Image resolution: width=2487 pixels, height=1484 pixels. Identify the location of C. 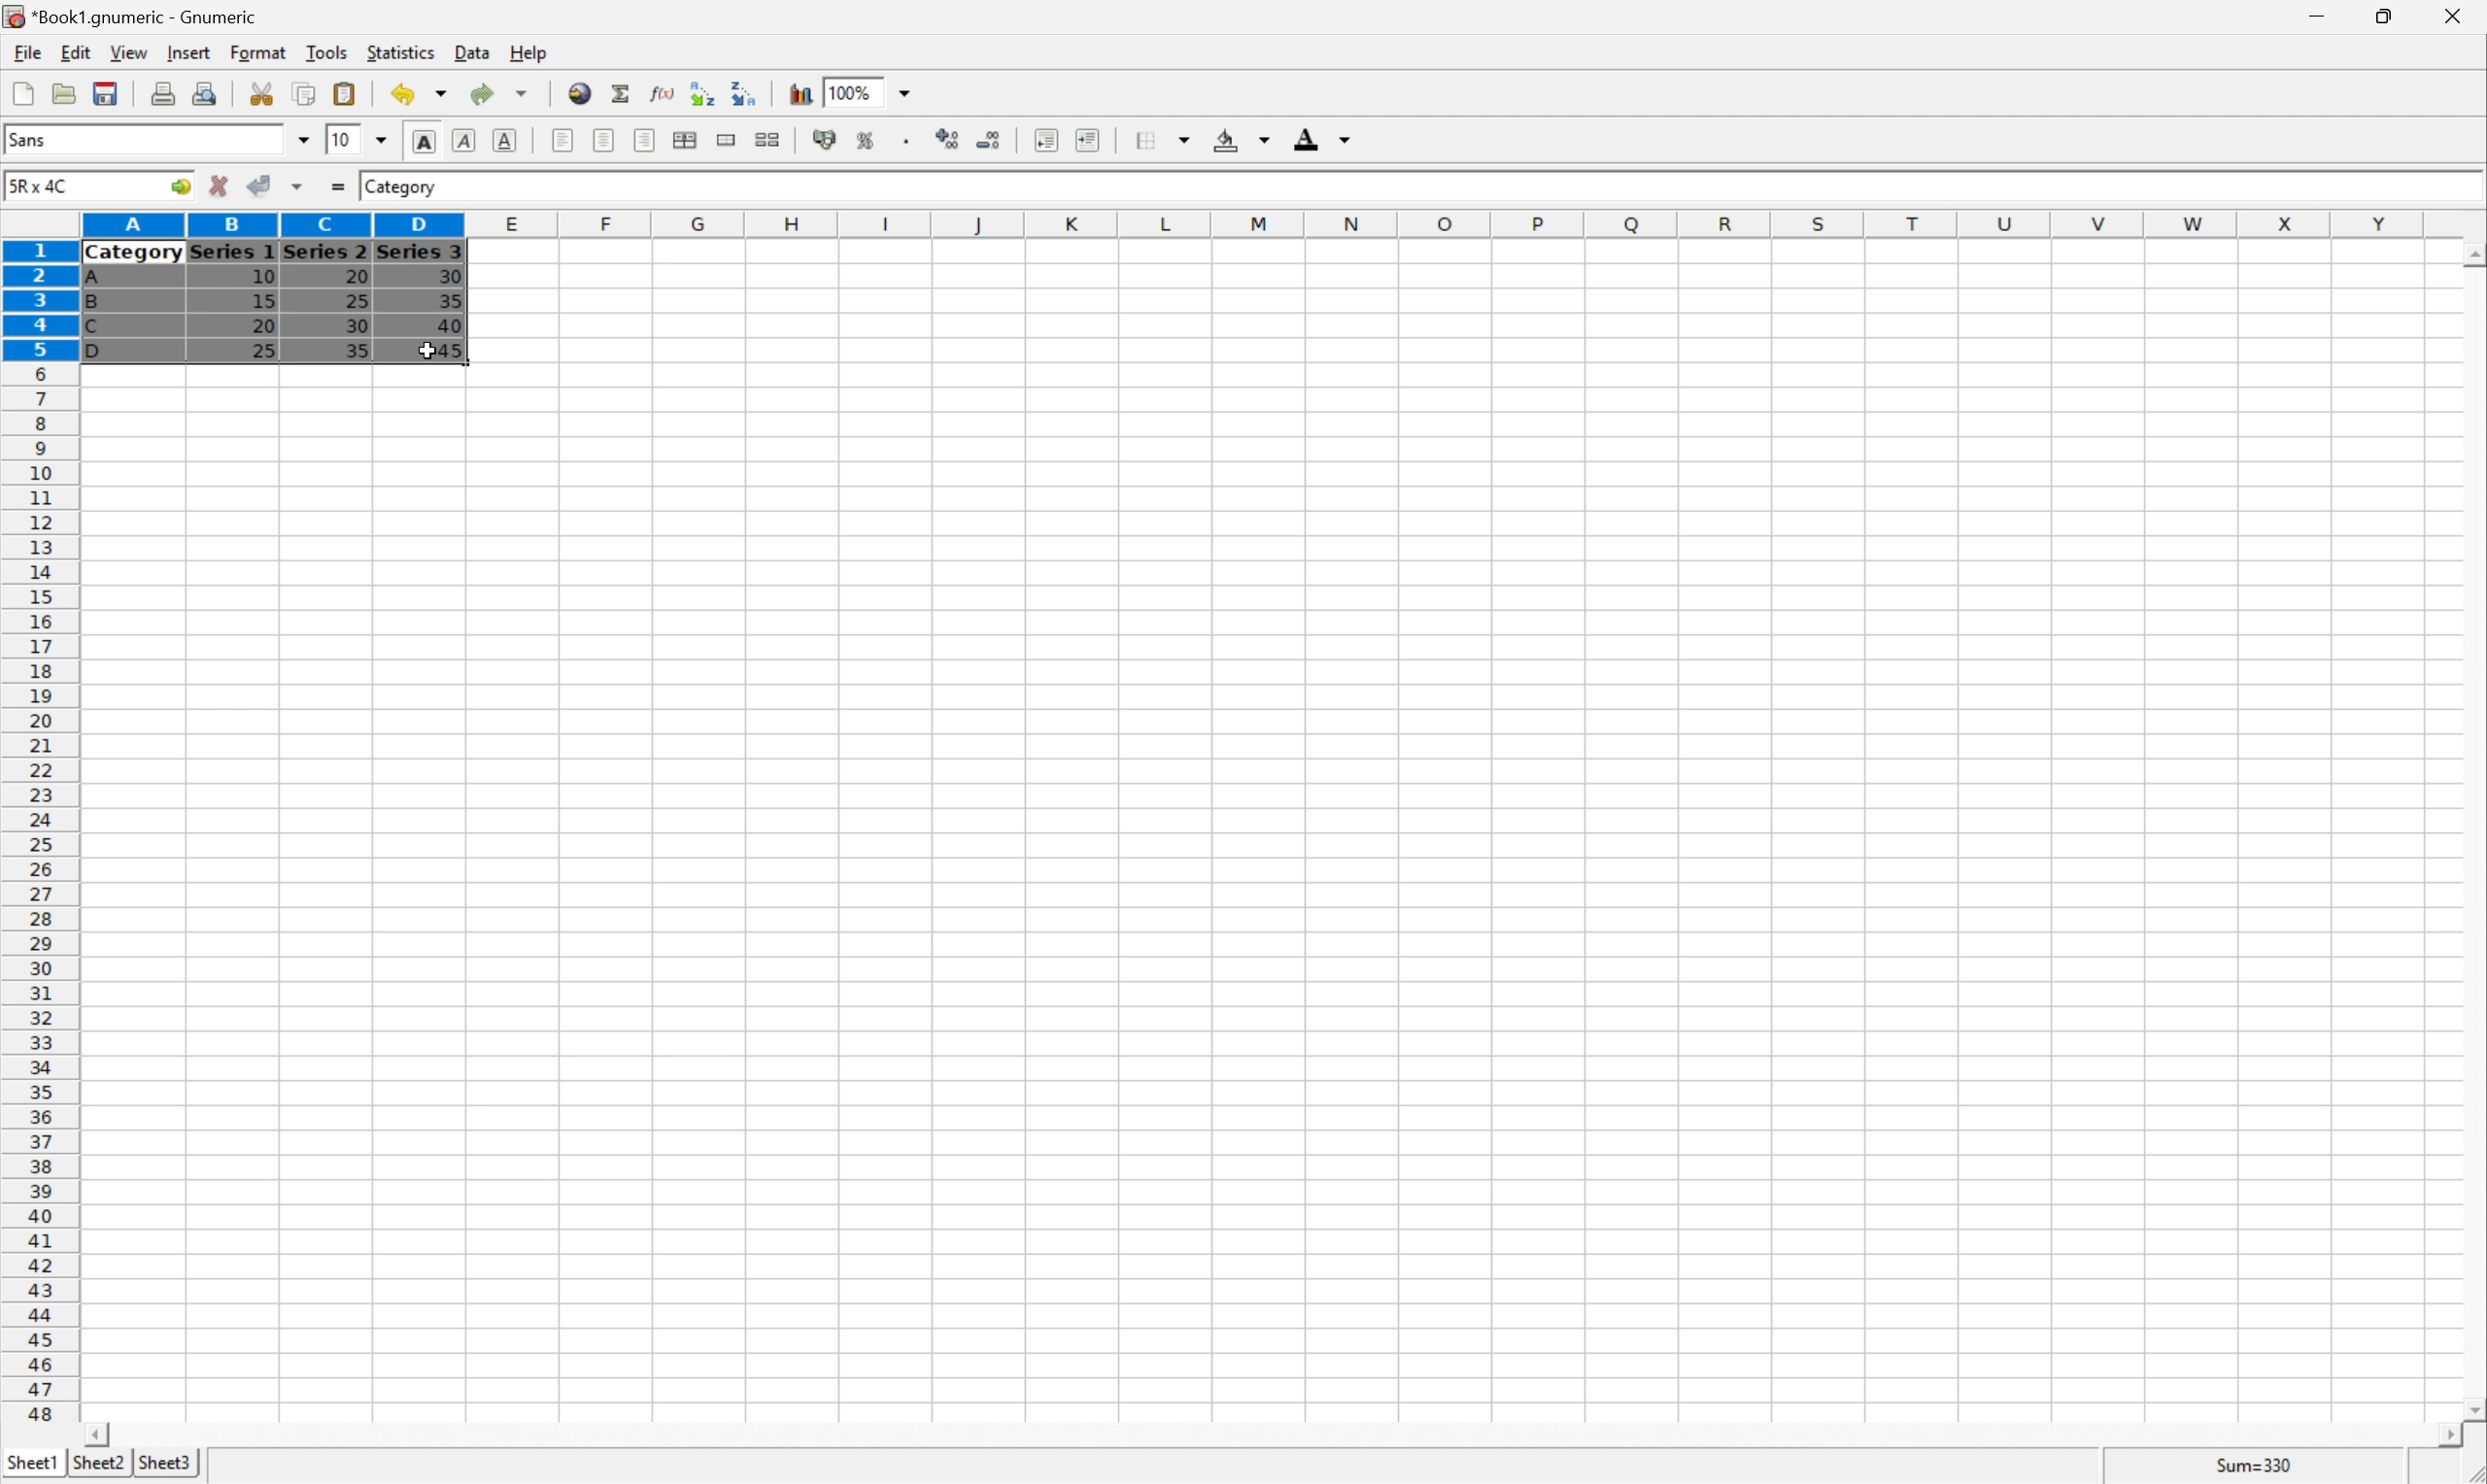
(92, 328).